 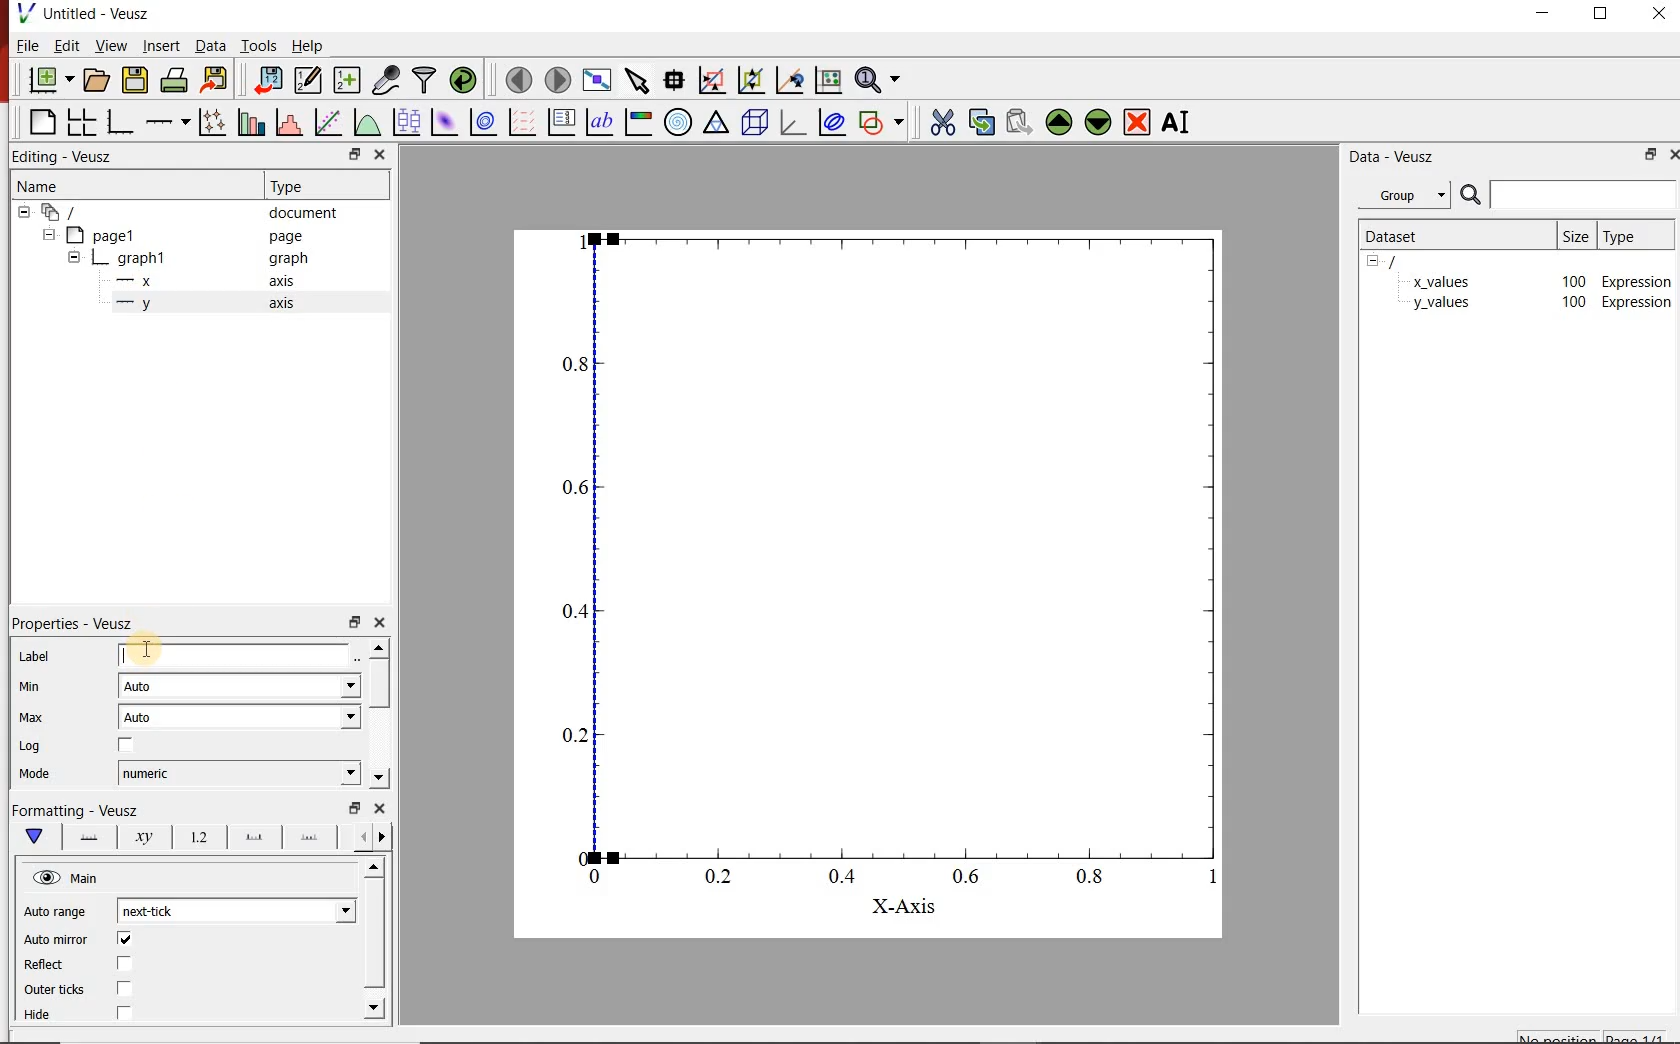 I want to click on plot vector field, so click(x=522, y=122).